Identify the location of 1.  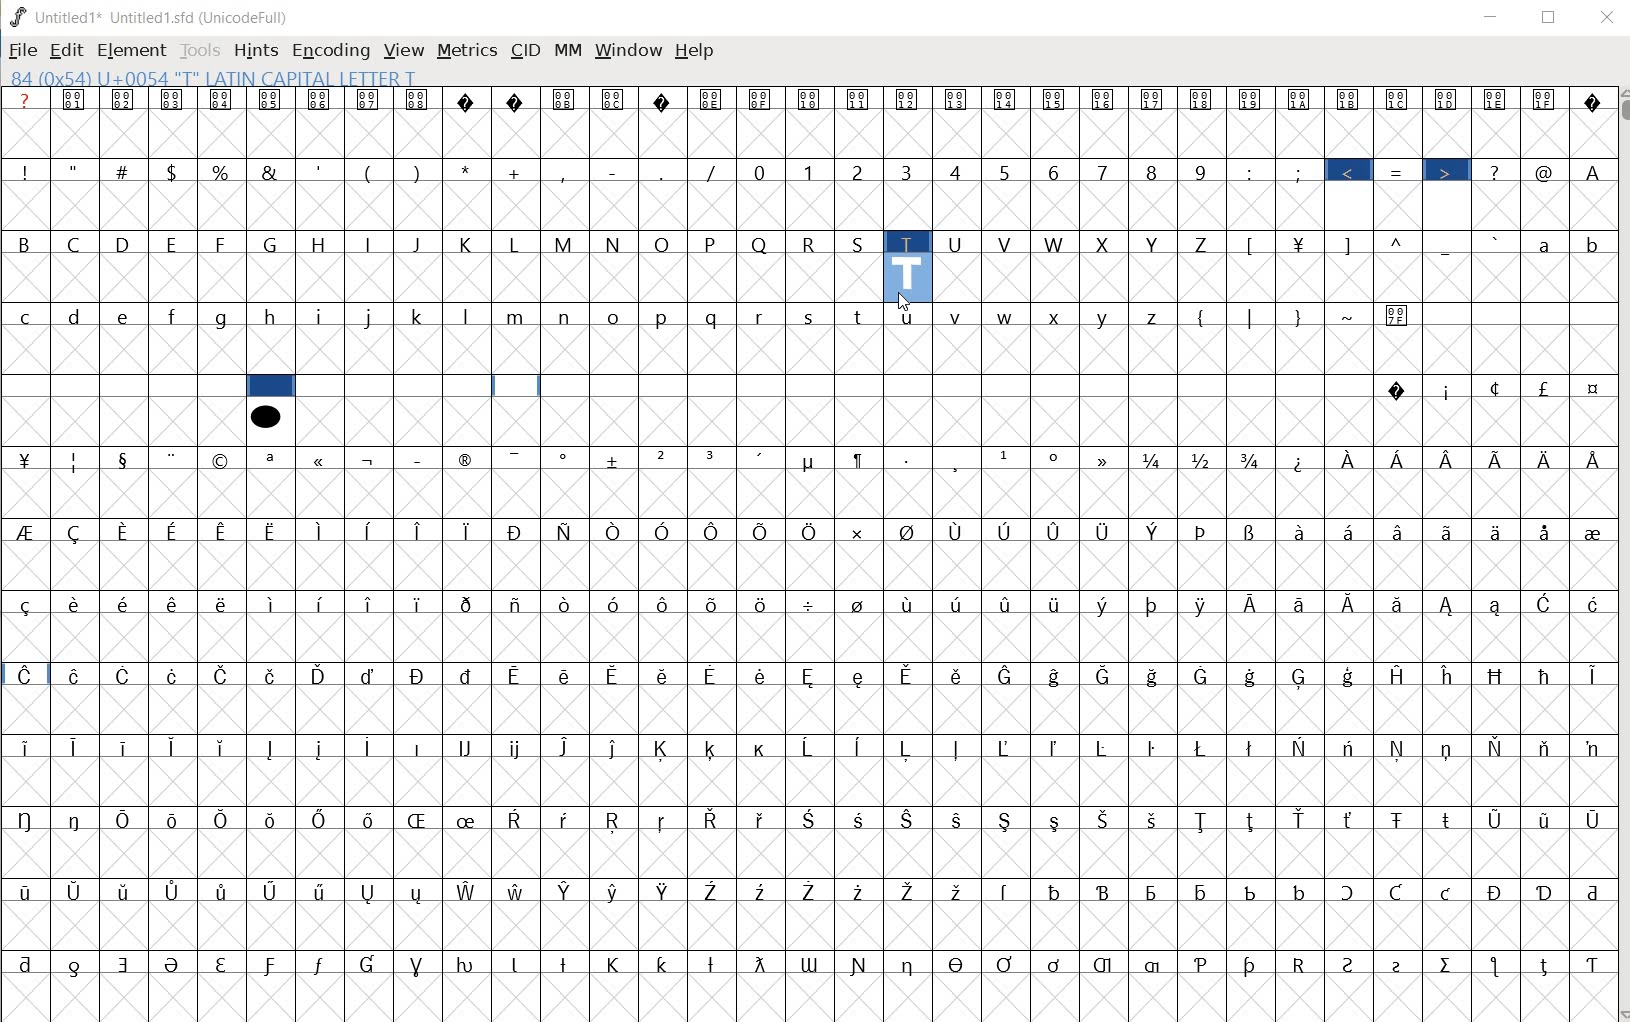
(810, 170).